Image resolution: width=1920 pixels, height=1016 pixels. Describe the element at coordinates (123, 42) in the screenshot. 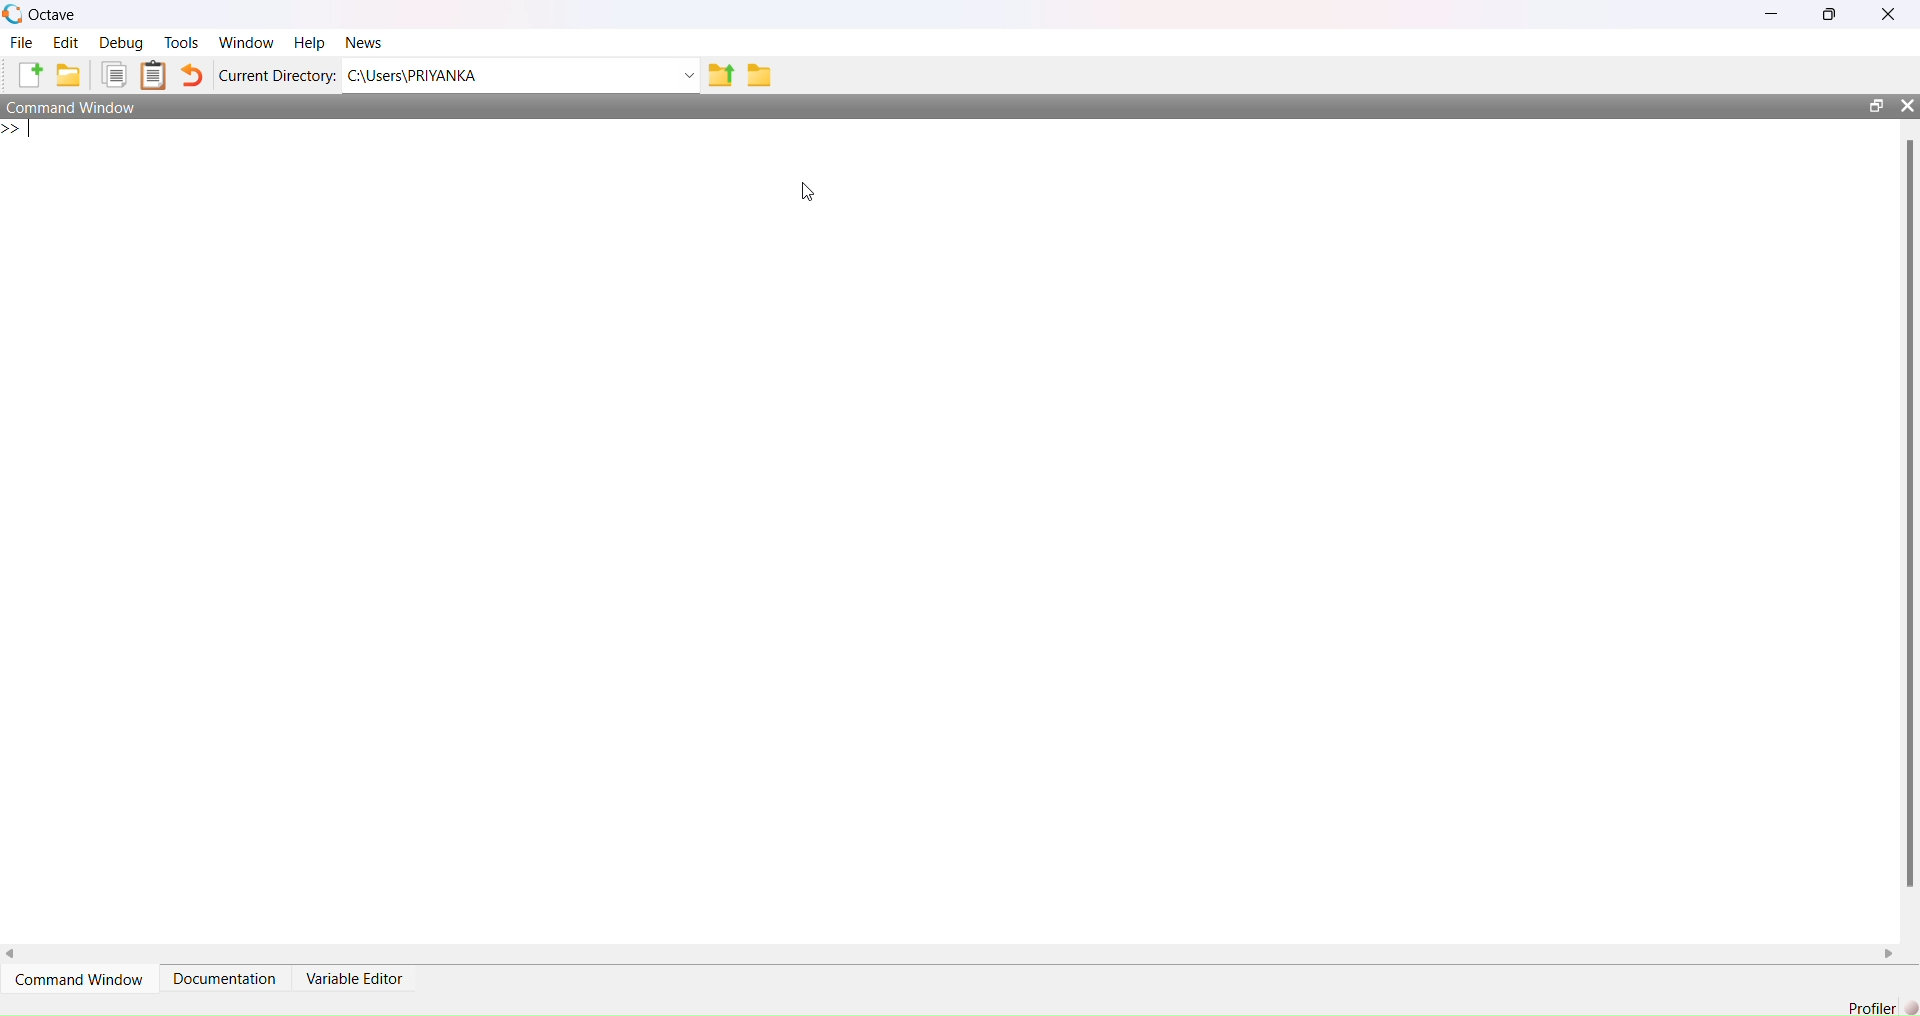

I see `Debug` at that location.